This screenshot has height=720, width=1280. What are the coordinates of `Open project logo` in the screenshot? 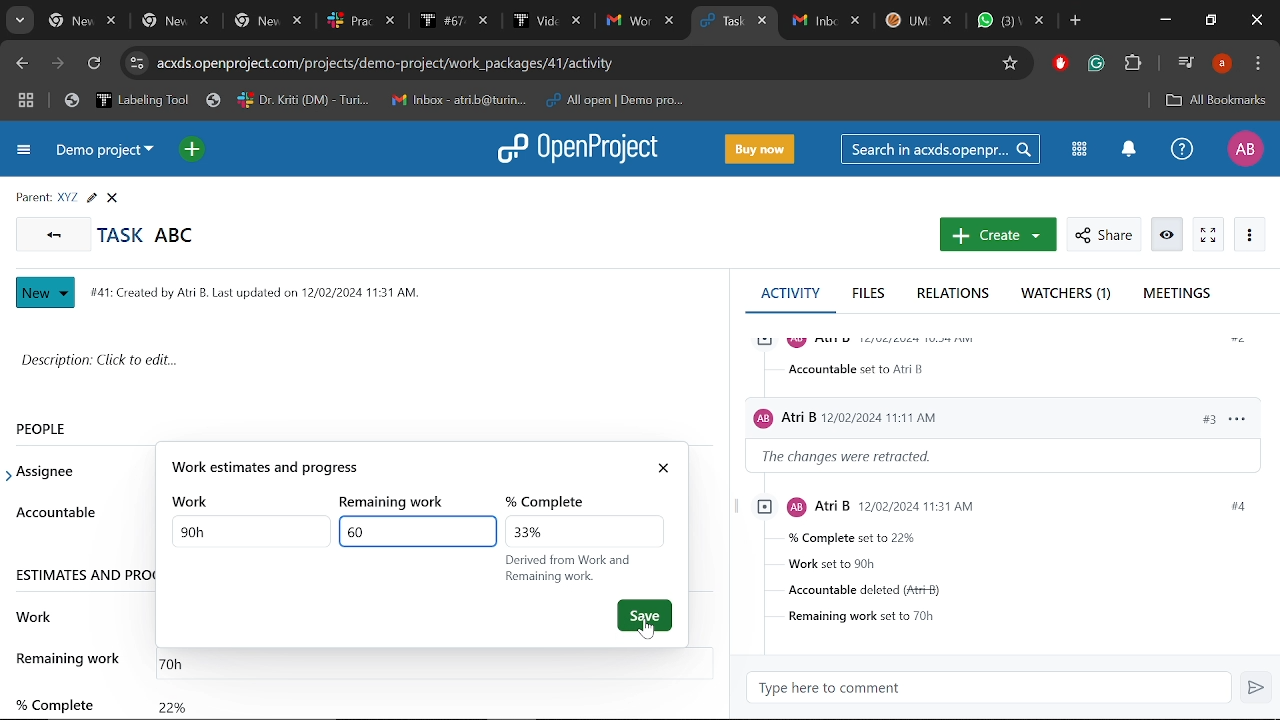 It's located at (584, 150).